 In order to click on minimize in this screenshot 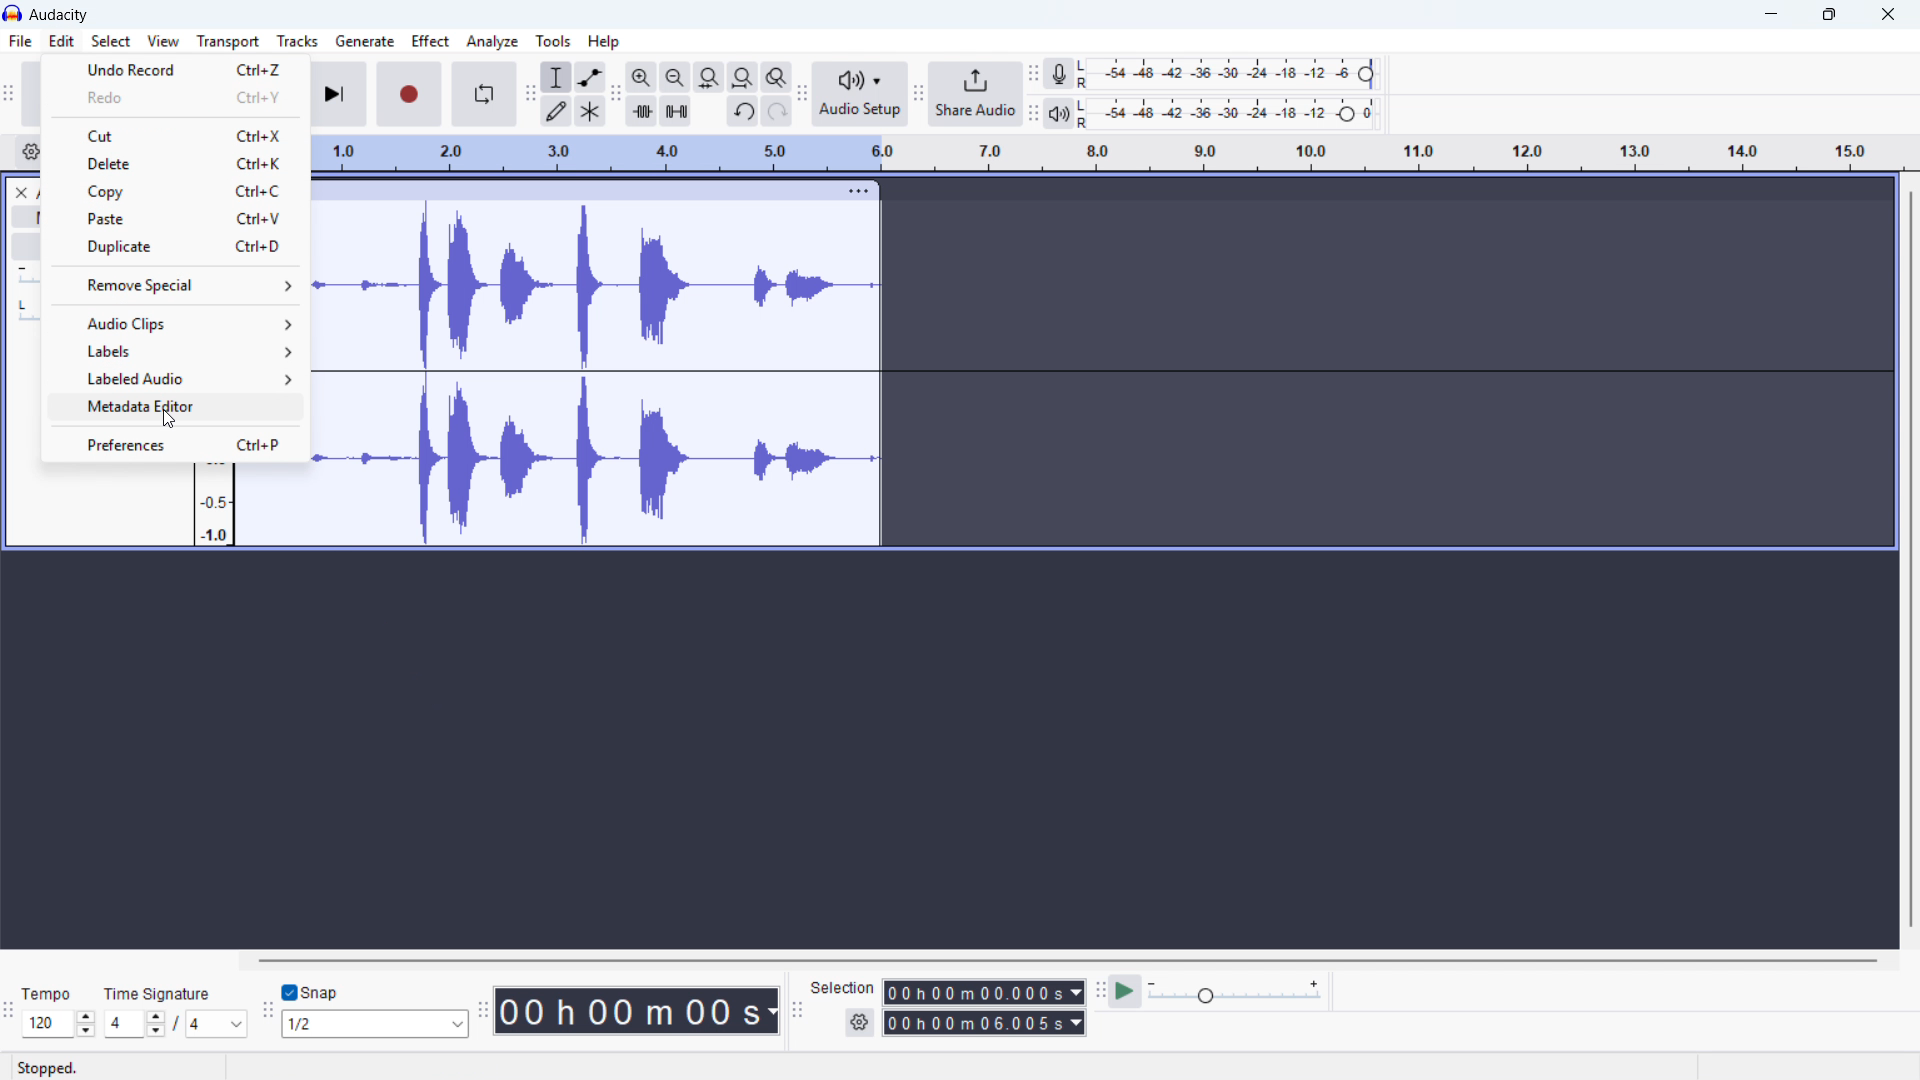, I will do `click(1772, 15)`.